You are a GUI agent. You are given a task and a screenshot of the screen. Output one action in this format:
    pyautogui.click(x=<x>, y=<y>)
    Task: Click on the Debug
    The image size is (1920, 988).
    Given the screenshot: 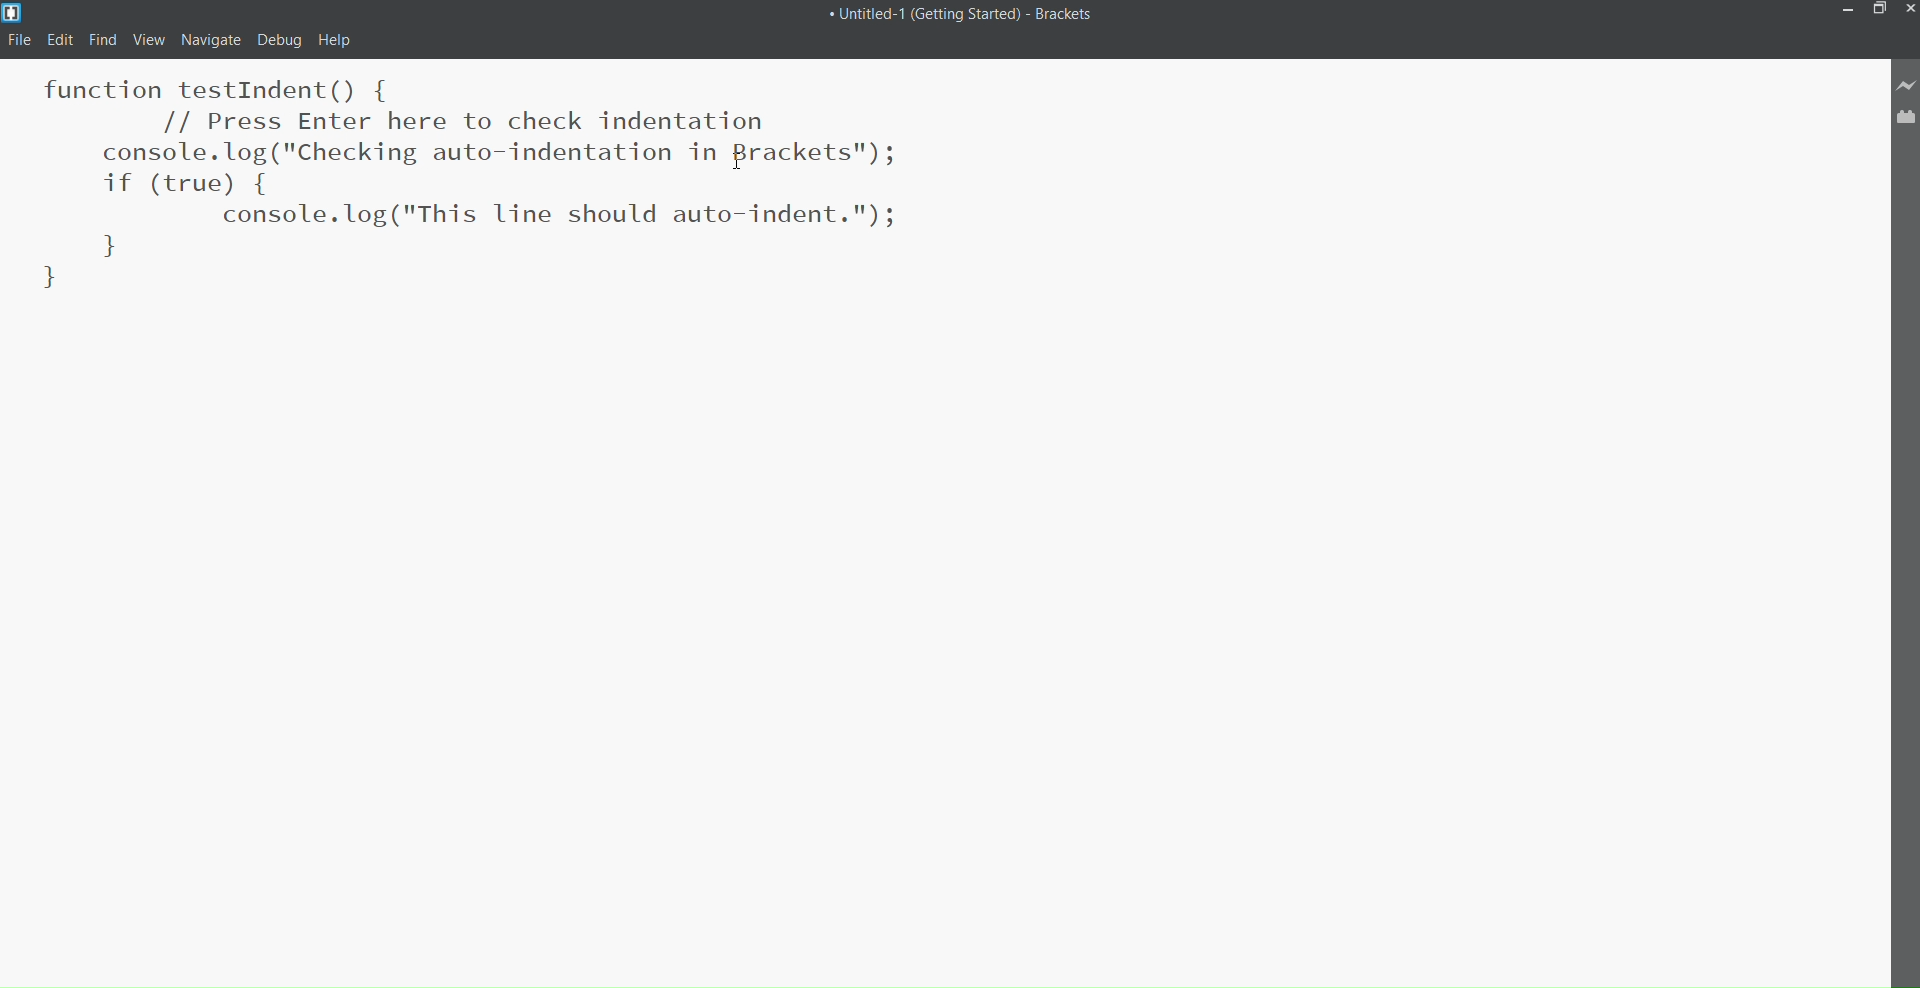 What is the action you would take?
    pyautogui.click(x=278, y=40)
    